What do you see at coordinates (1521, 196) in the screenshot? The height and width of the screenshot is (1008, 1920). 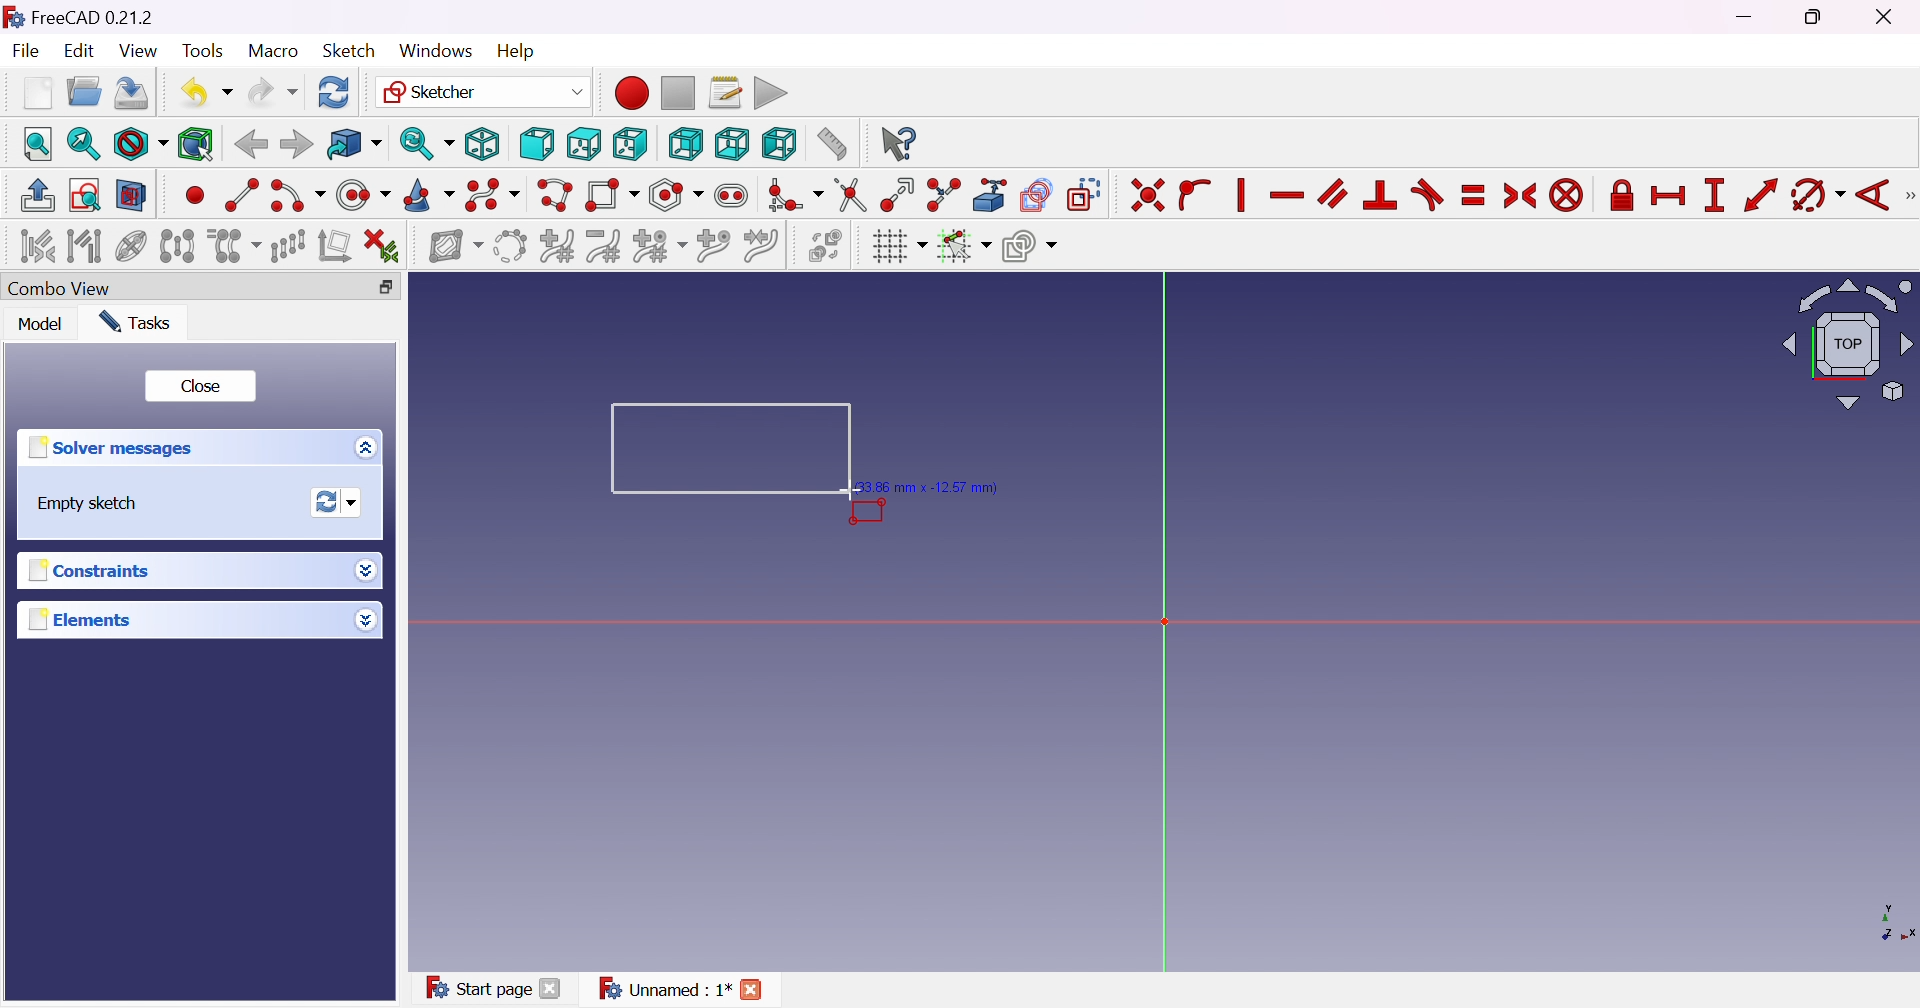 I see `Constrain symmertical` at bounding box center [1521, 196].